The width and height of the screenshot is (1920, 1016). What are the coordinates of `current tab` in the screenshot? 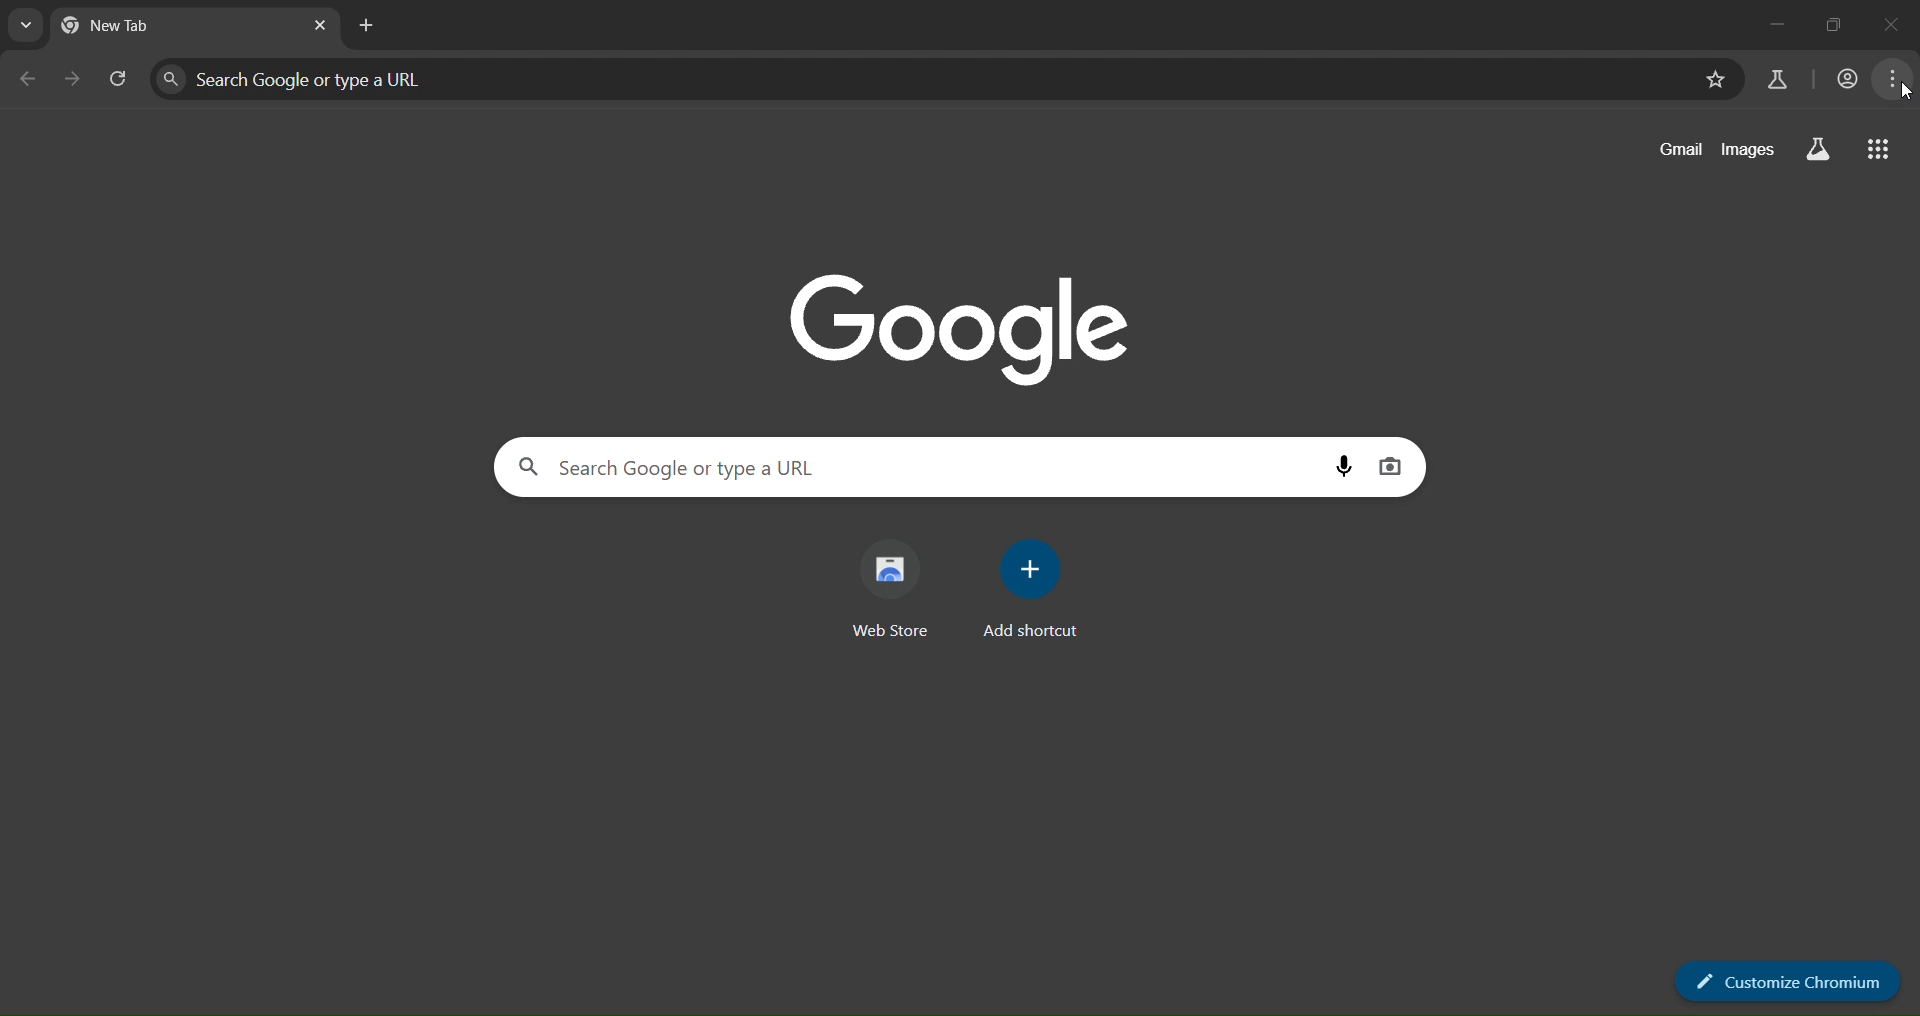 It's located at (139, 26).